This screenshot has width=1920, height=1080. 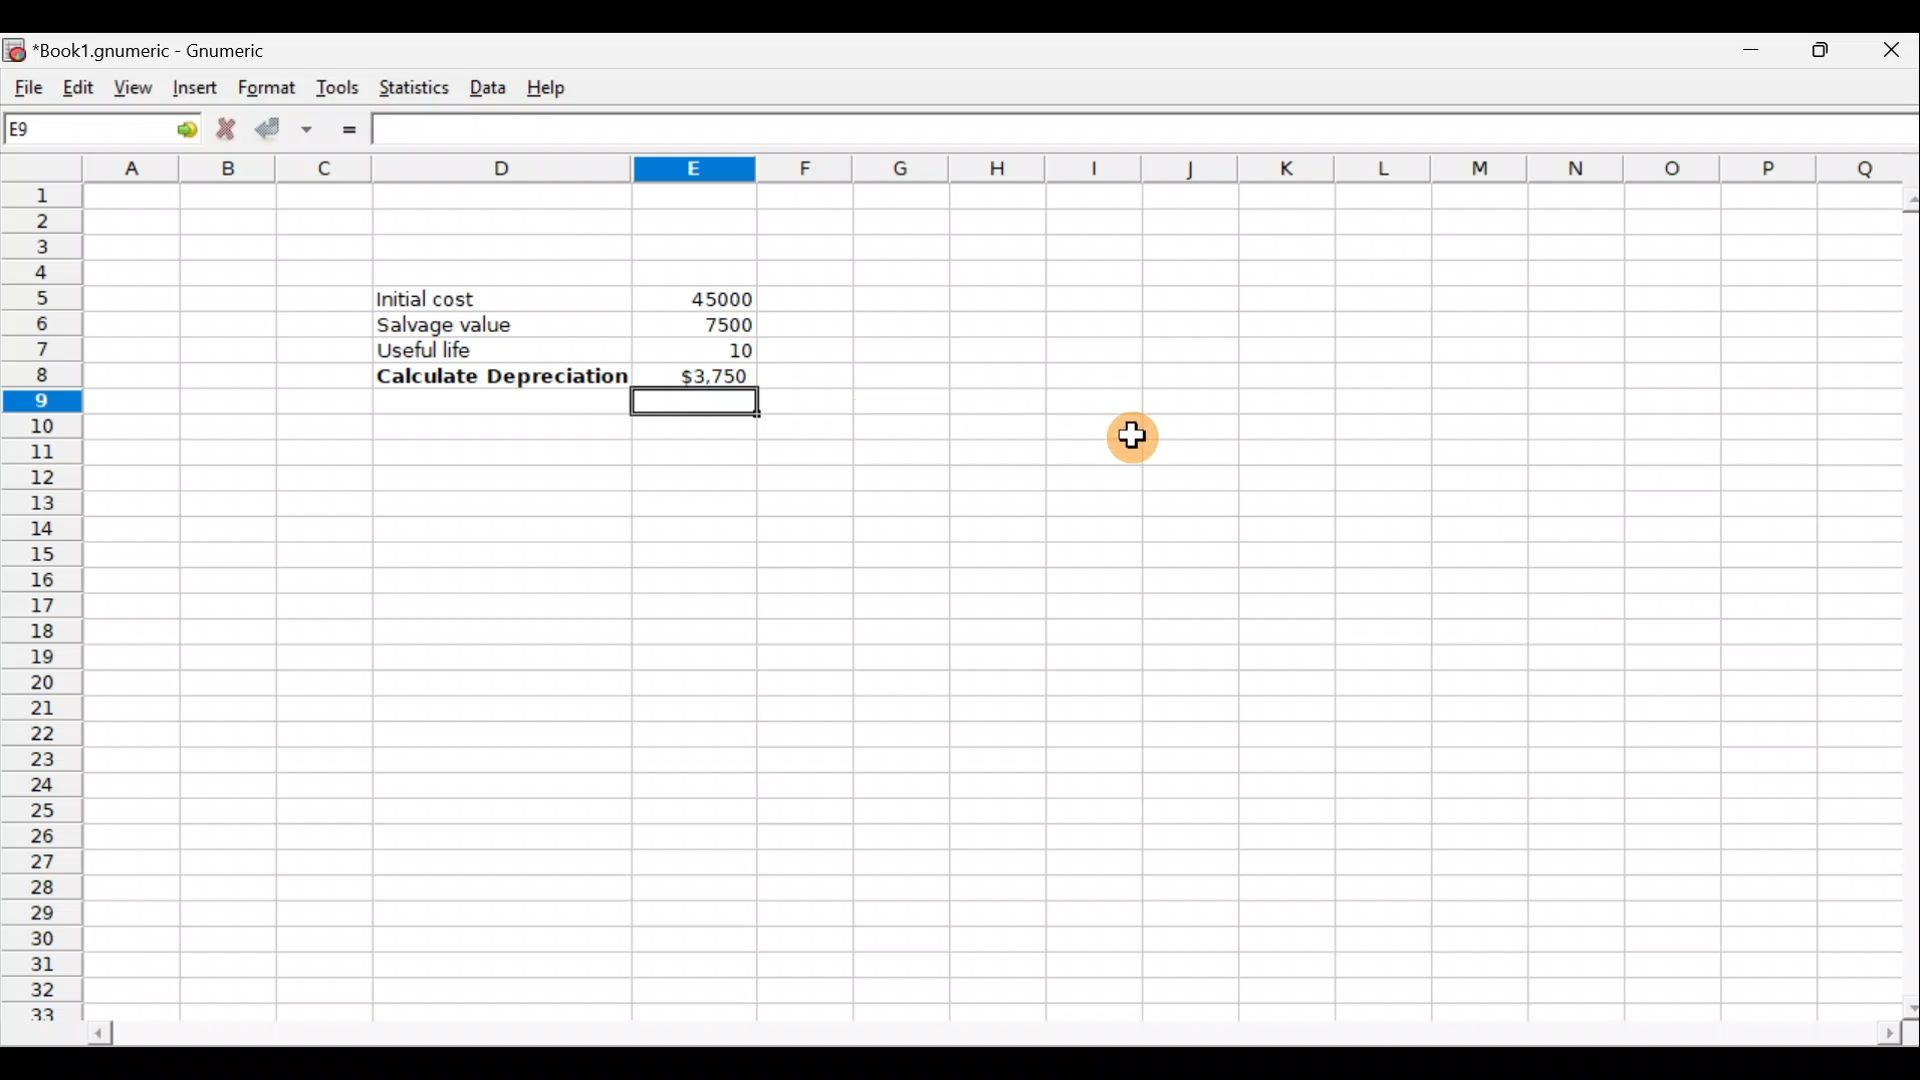 What do you see at coordinates (25, 80) in the screenshot?
I see `File` at bounding box center [25, 80].